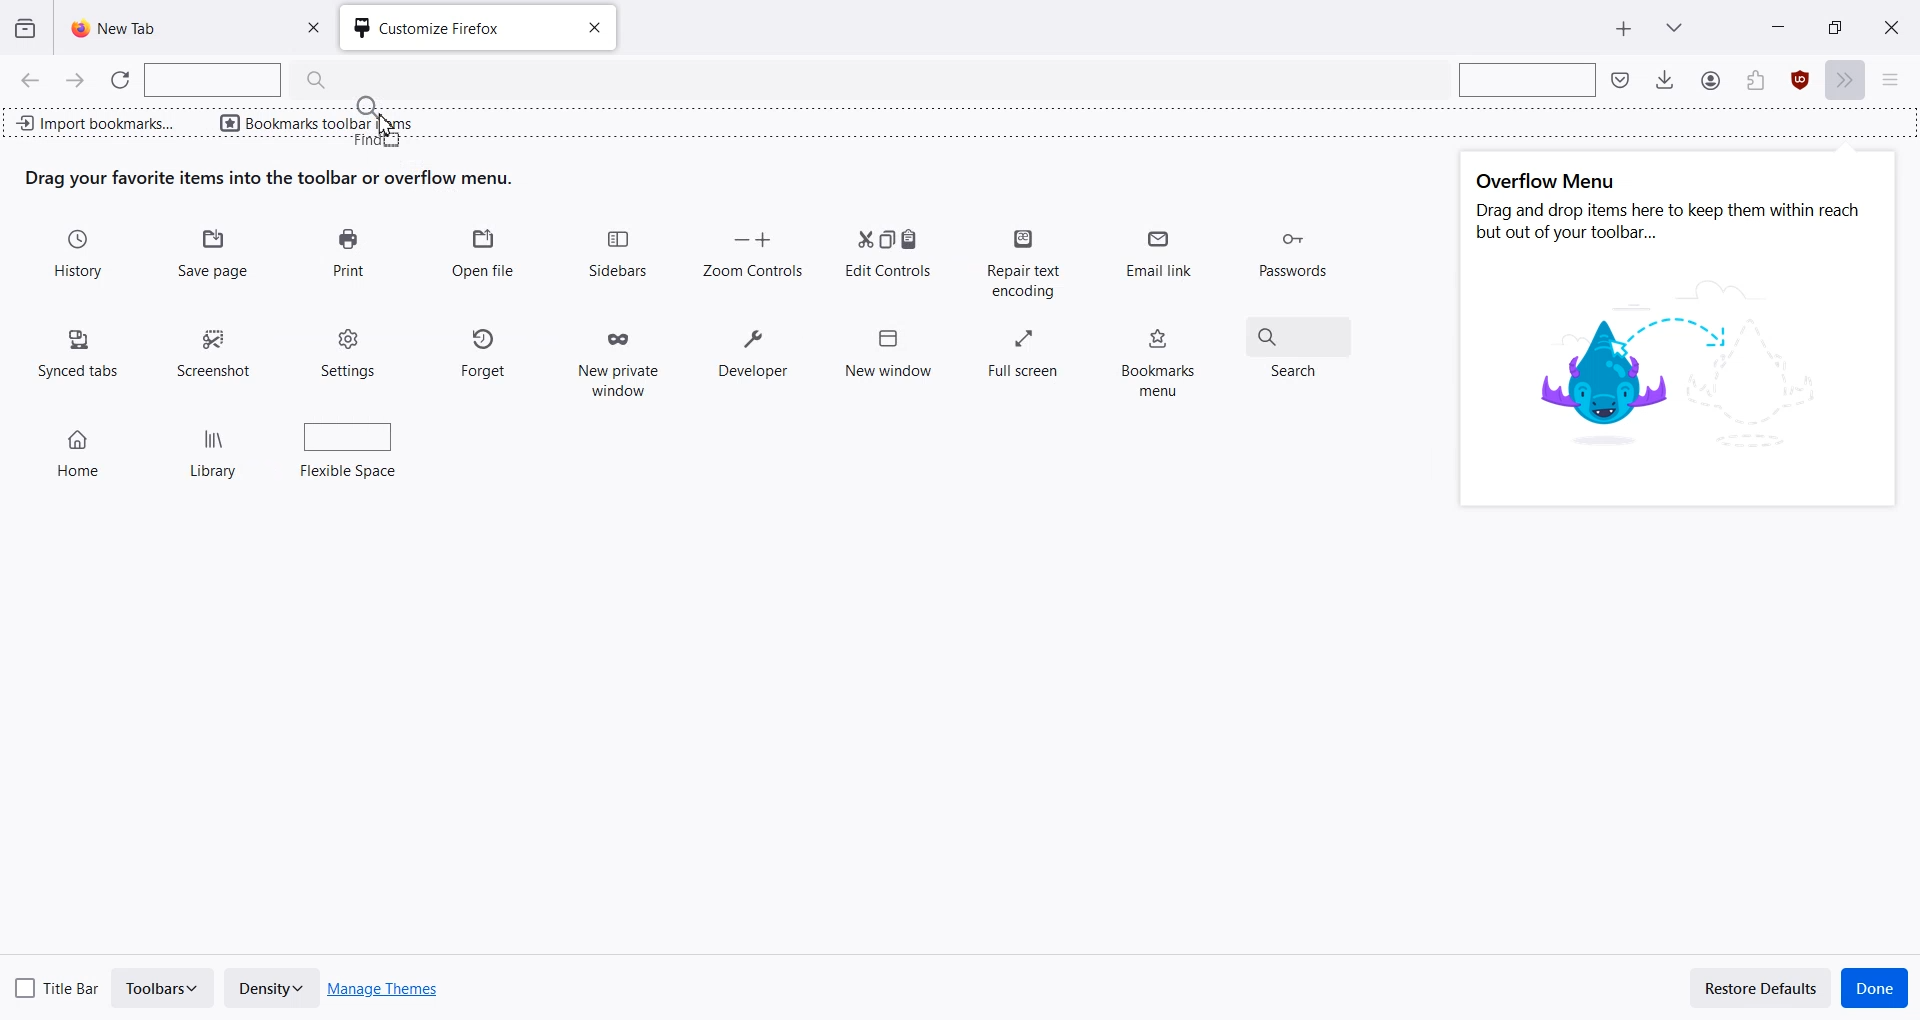 This screenshot has height=1020, width=1920. What do you see at coordinates (616, 357) in the screenshot?
I see `New private window` at bounding box center [616, 357].